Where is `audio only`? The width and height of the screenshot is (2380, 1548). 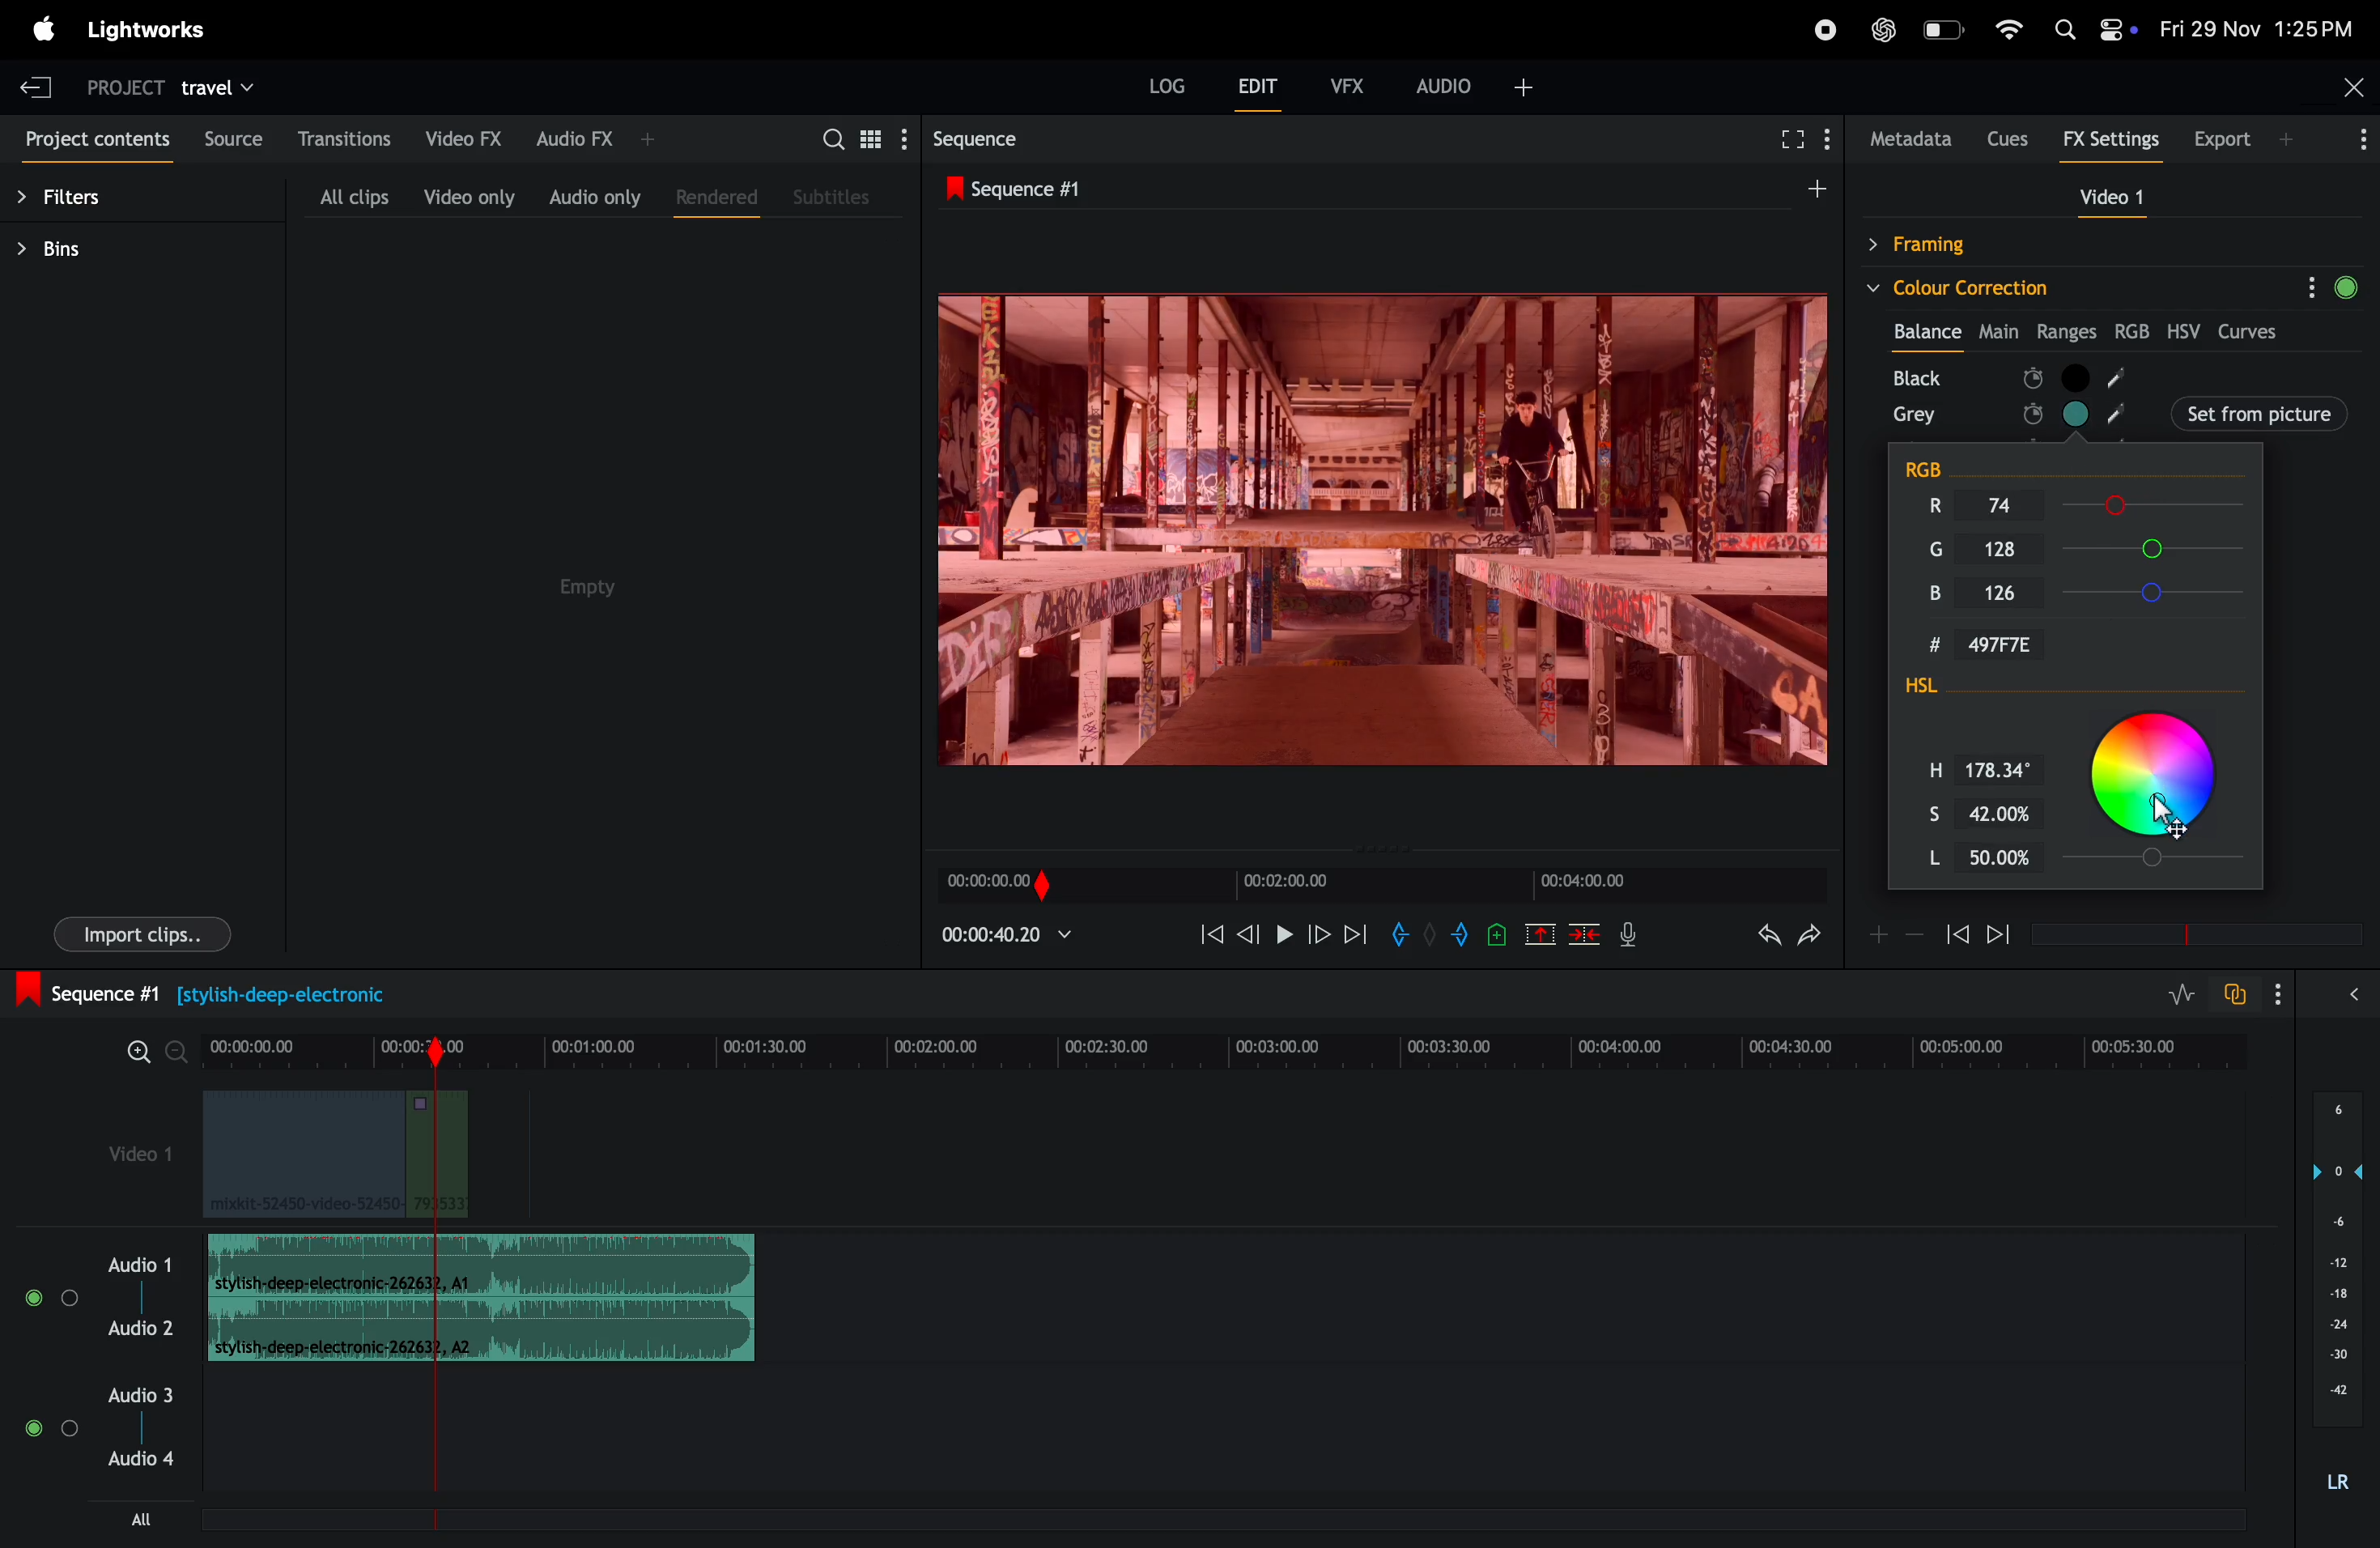
audio only is located at coordinates (591, 195).